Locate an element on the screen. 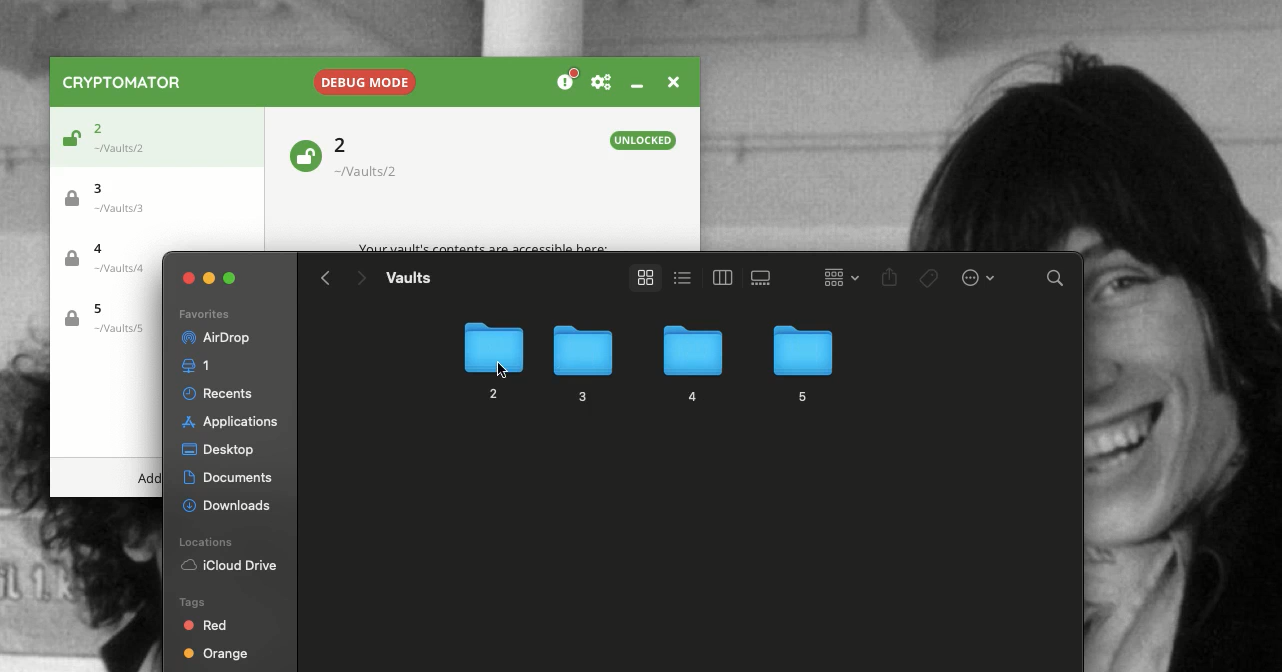 This screenshot has height=672, width=1282. Desktop is located at coordinates (218, 451).